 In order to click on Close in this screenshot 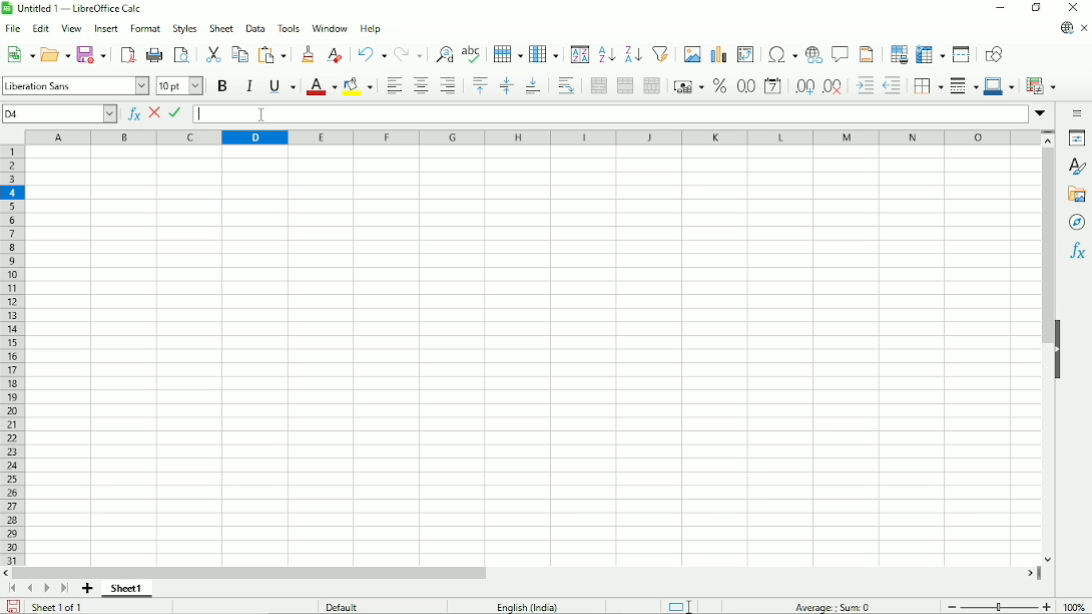, I will do `click(1074, 7)`.